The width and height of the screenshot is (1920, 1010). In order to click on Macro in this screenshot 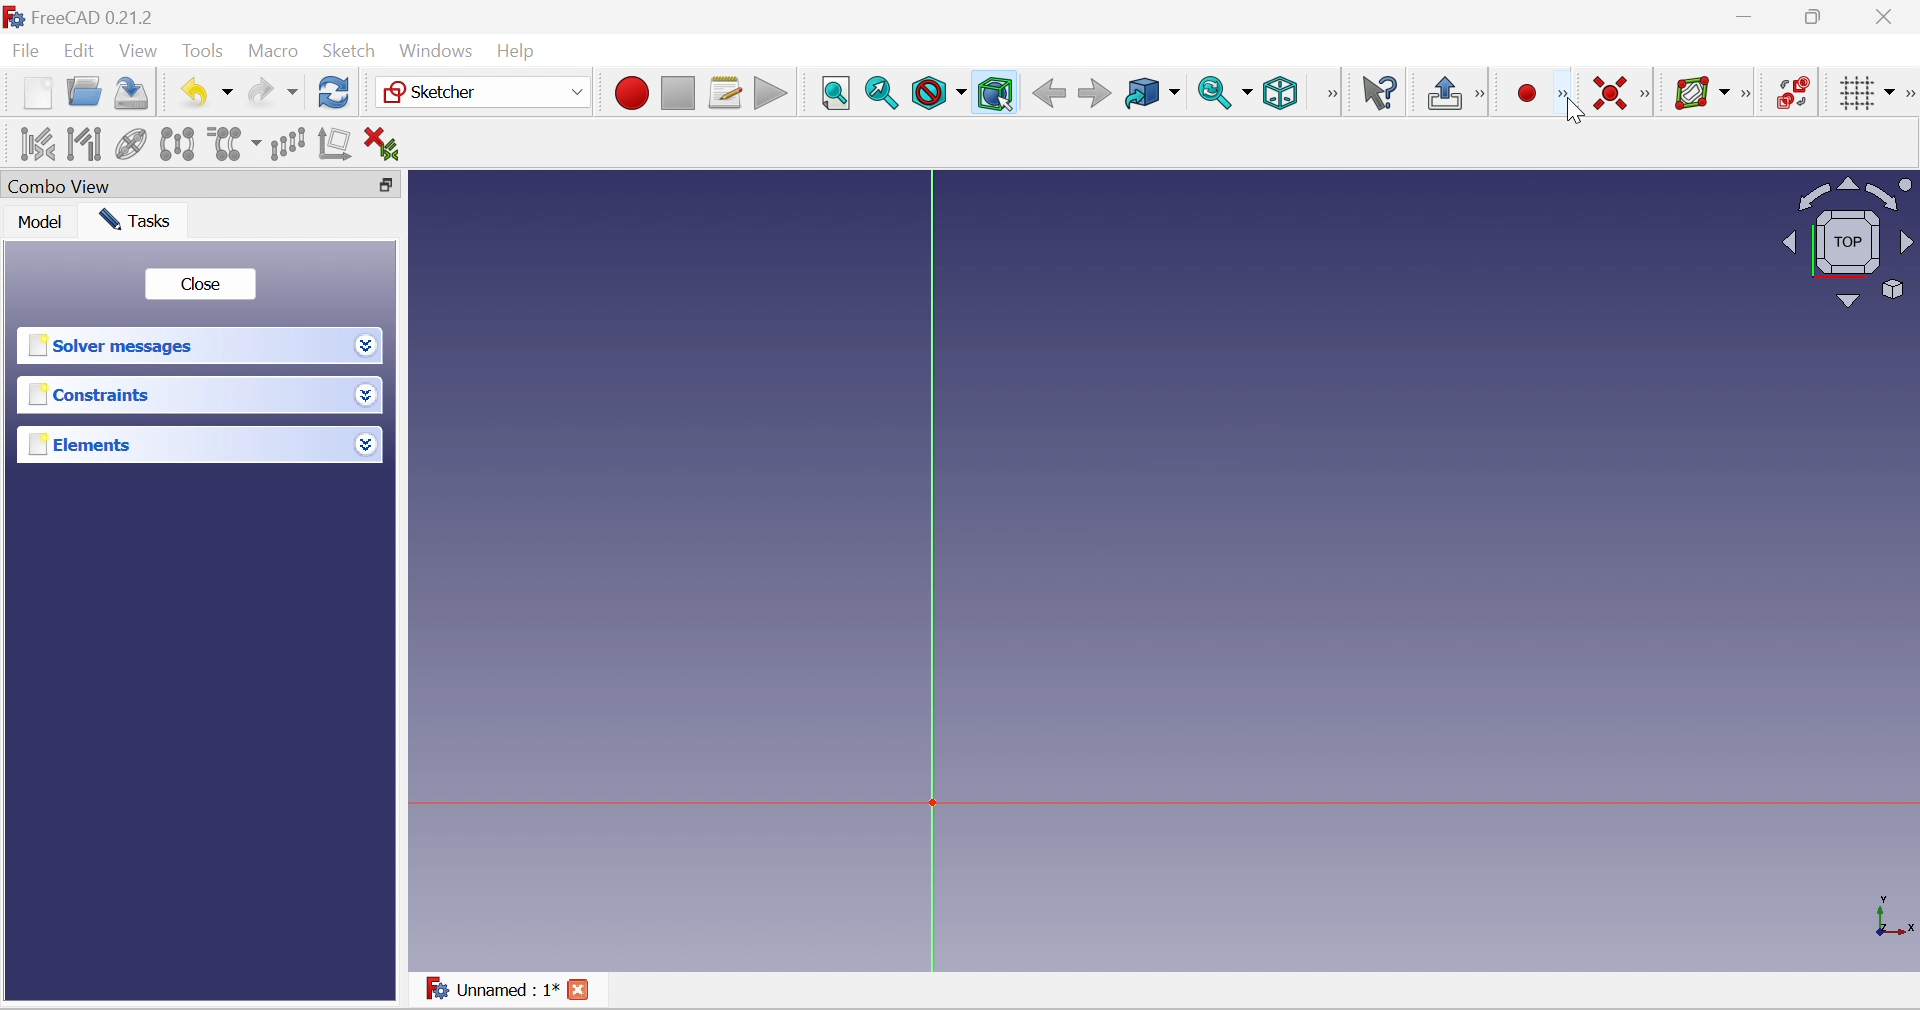, I will do `click(271, 52)`.